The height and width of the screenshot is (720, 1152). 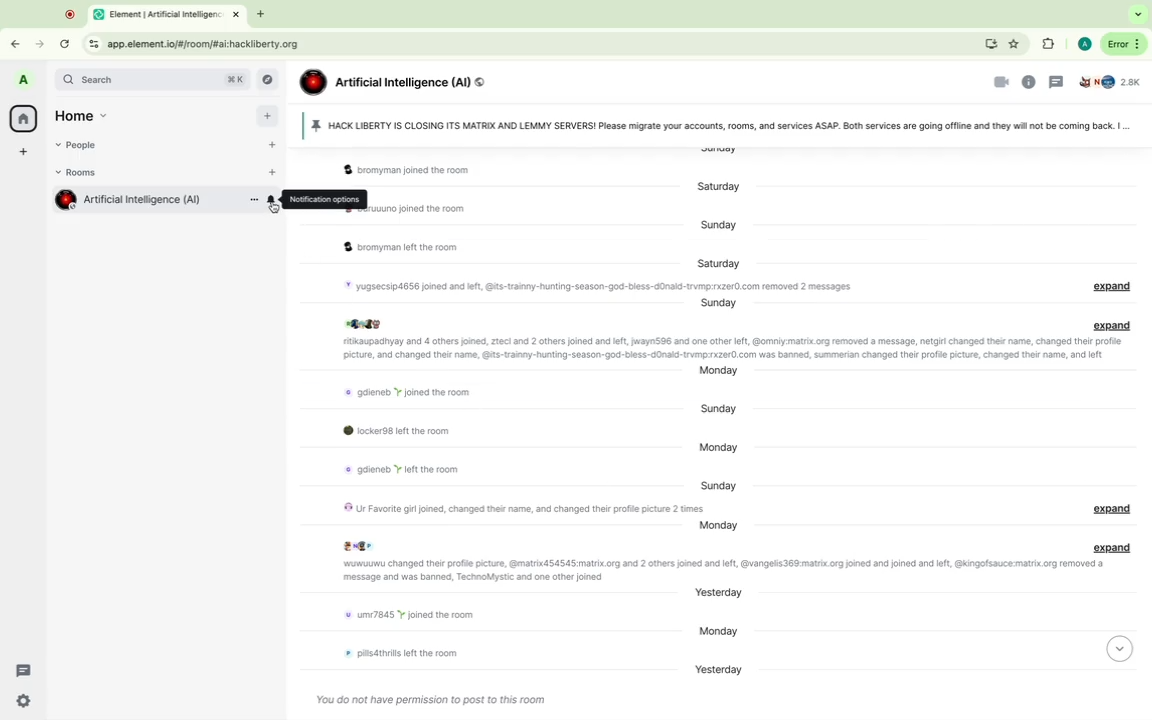 I want to click on Favorite, so click(x=1015, y=44).